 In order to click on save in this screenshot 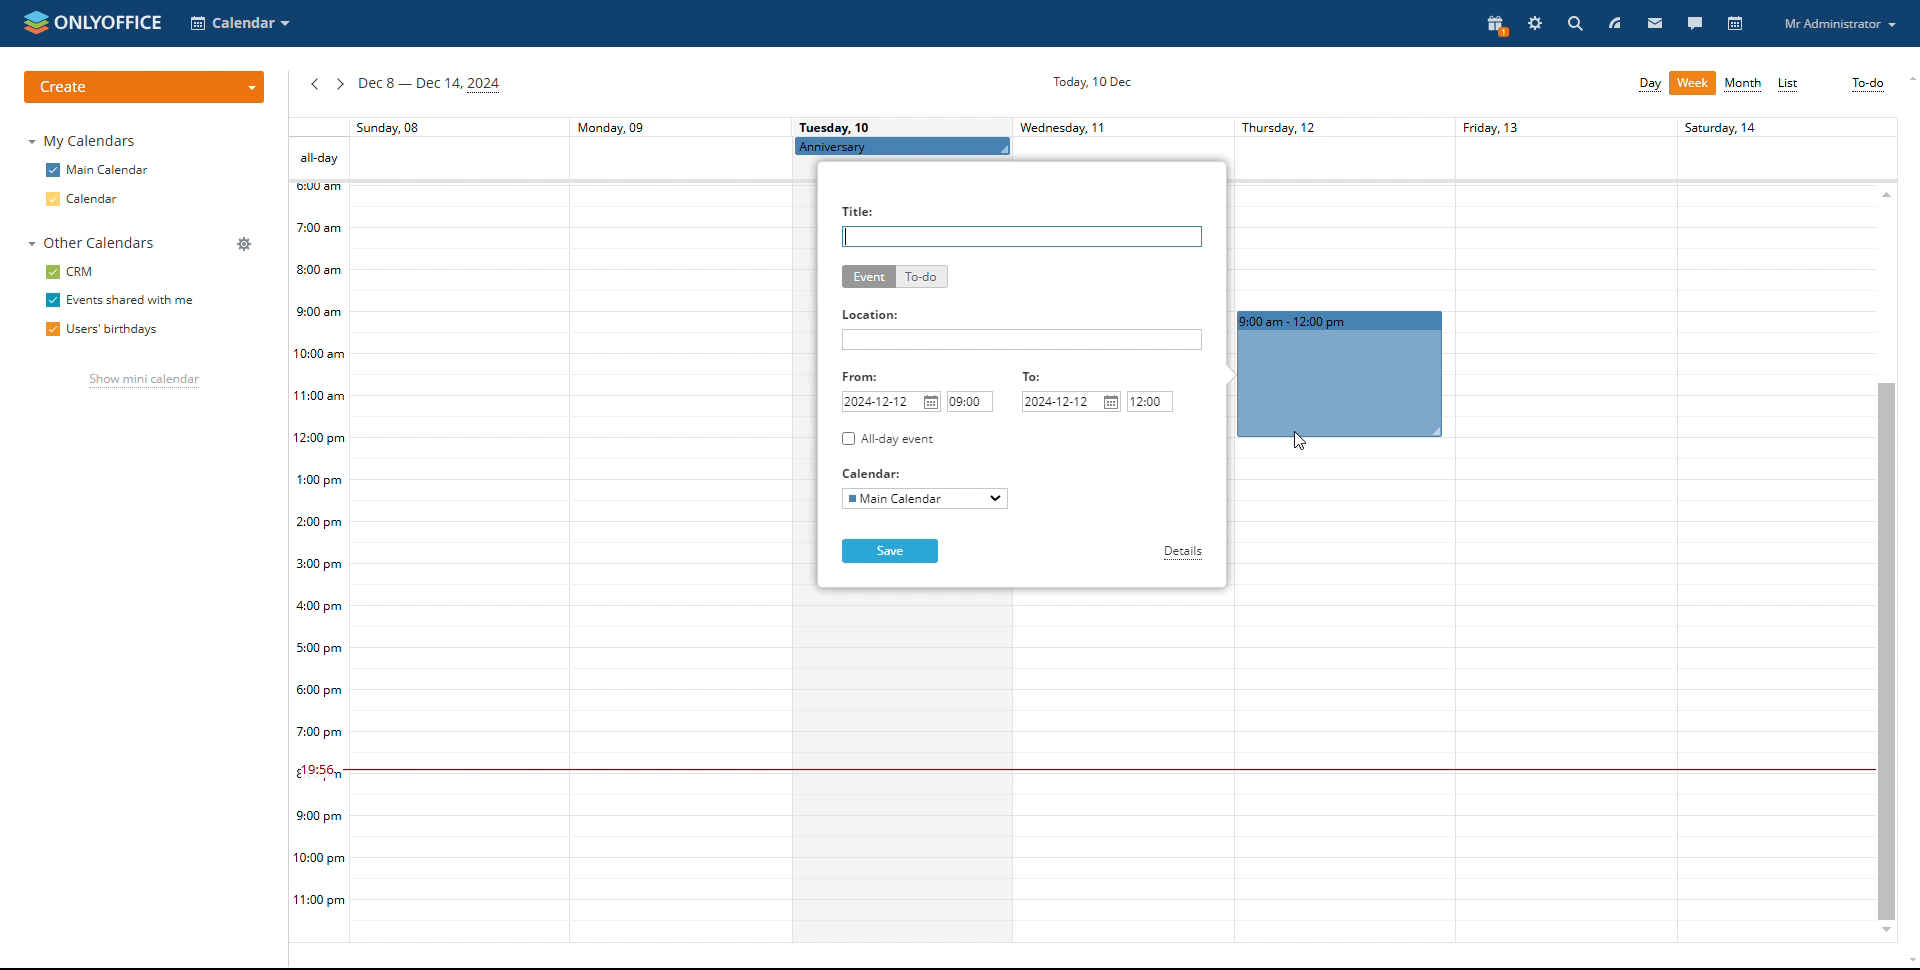, I will do `click(889, 551)`.